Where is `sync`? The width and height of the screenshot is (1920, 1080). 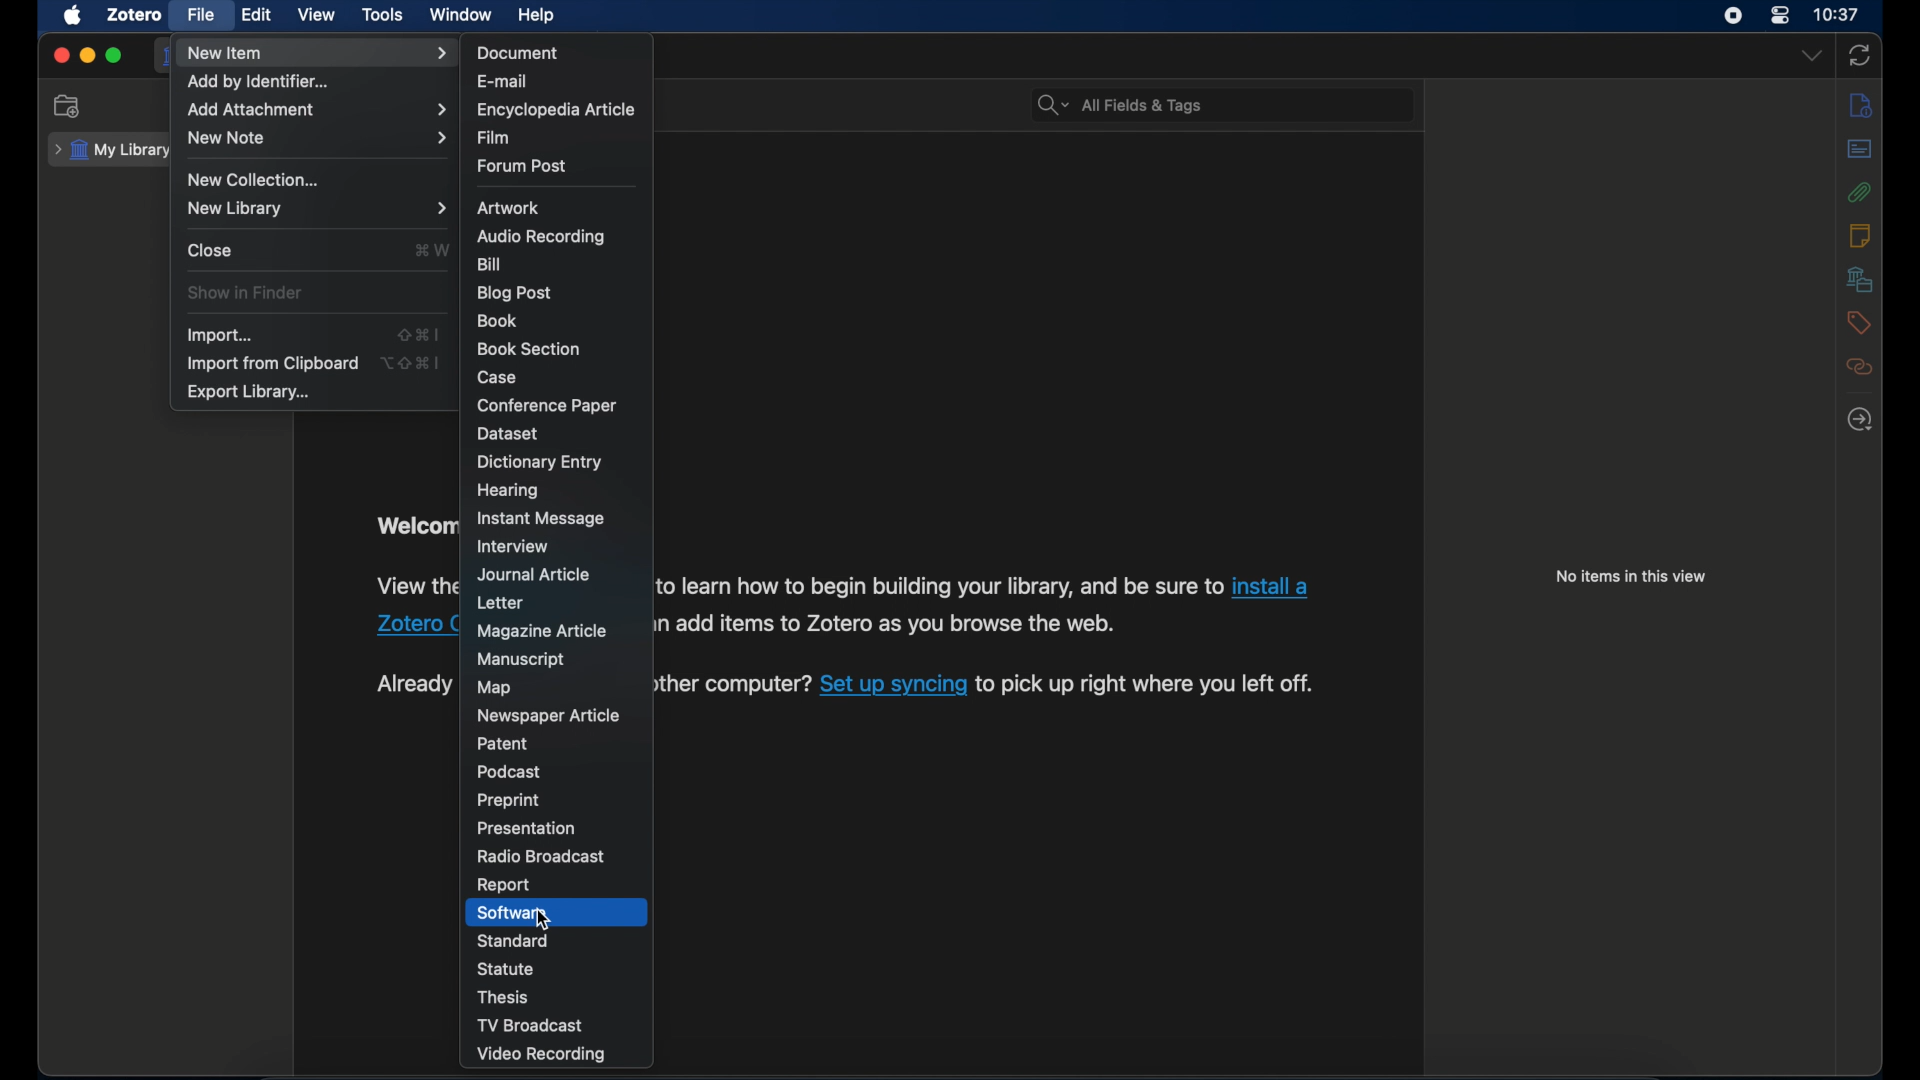 sync is located at coordinates (1860, 55).